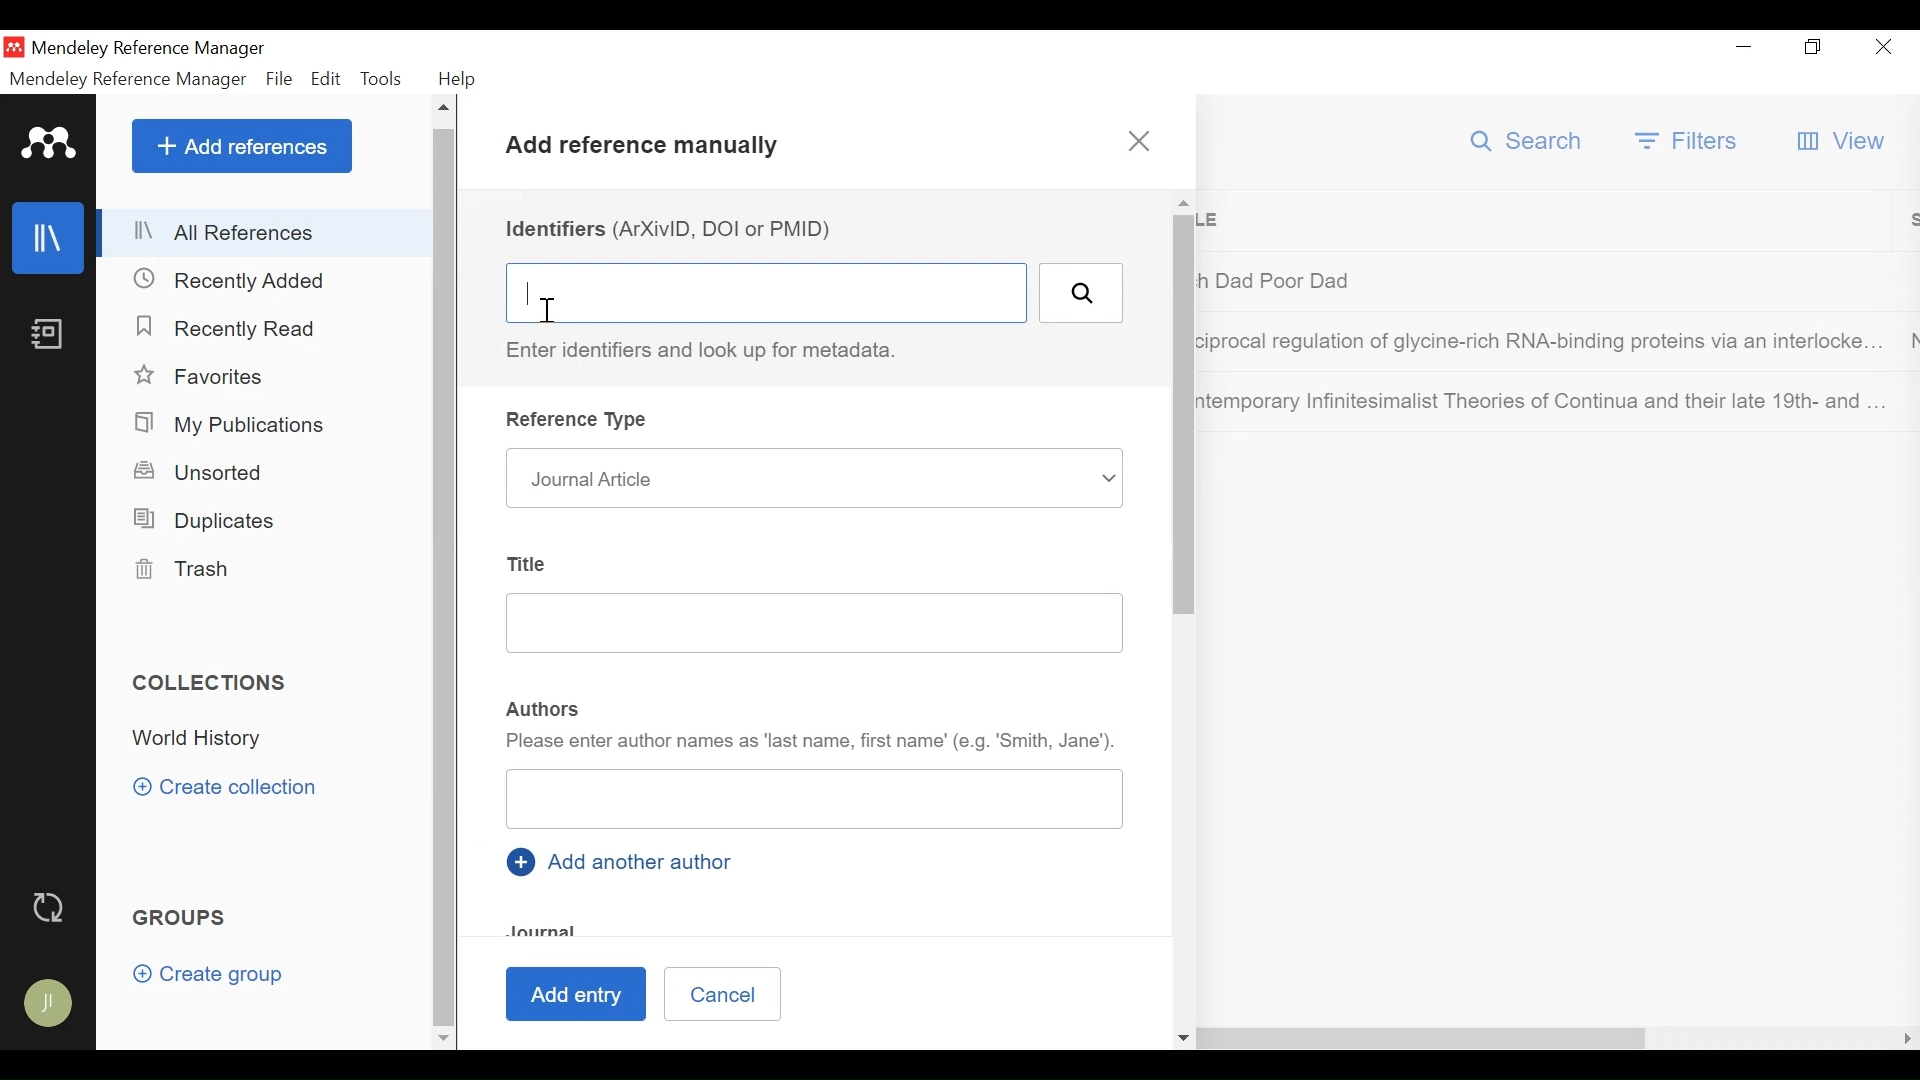 The height and width of the screenshot is (1080, 1920). What do you see at coordinates (443, 110) in the screenshot?
I see `Scroll up` at bounding box center [443, 110].